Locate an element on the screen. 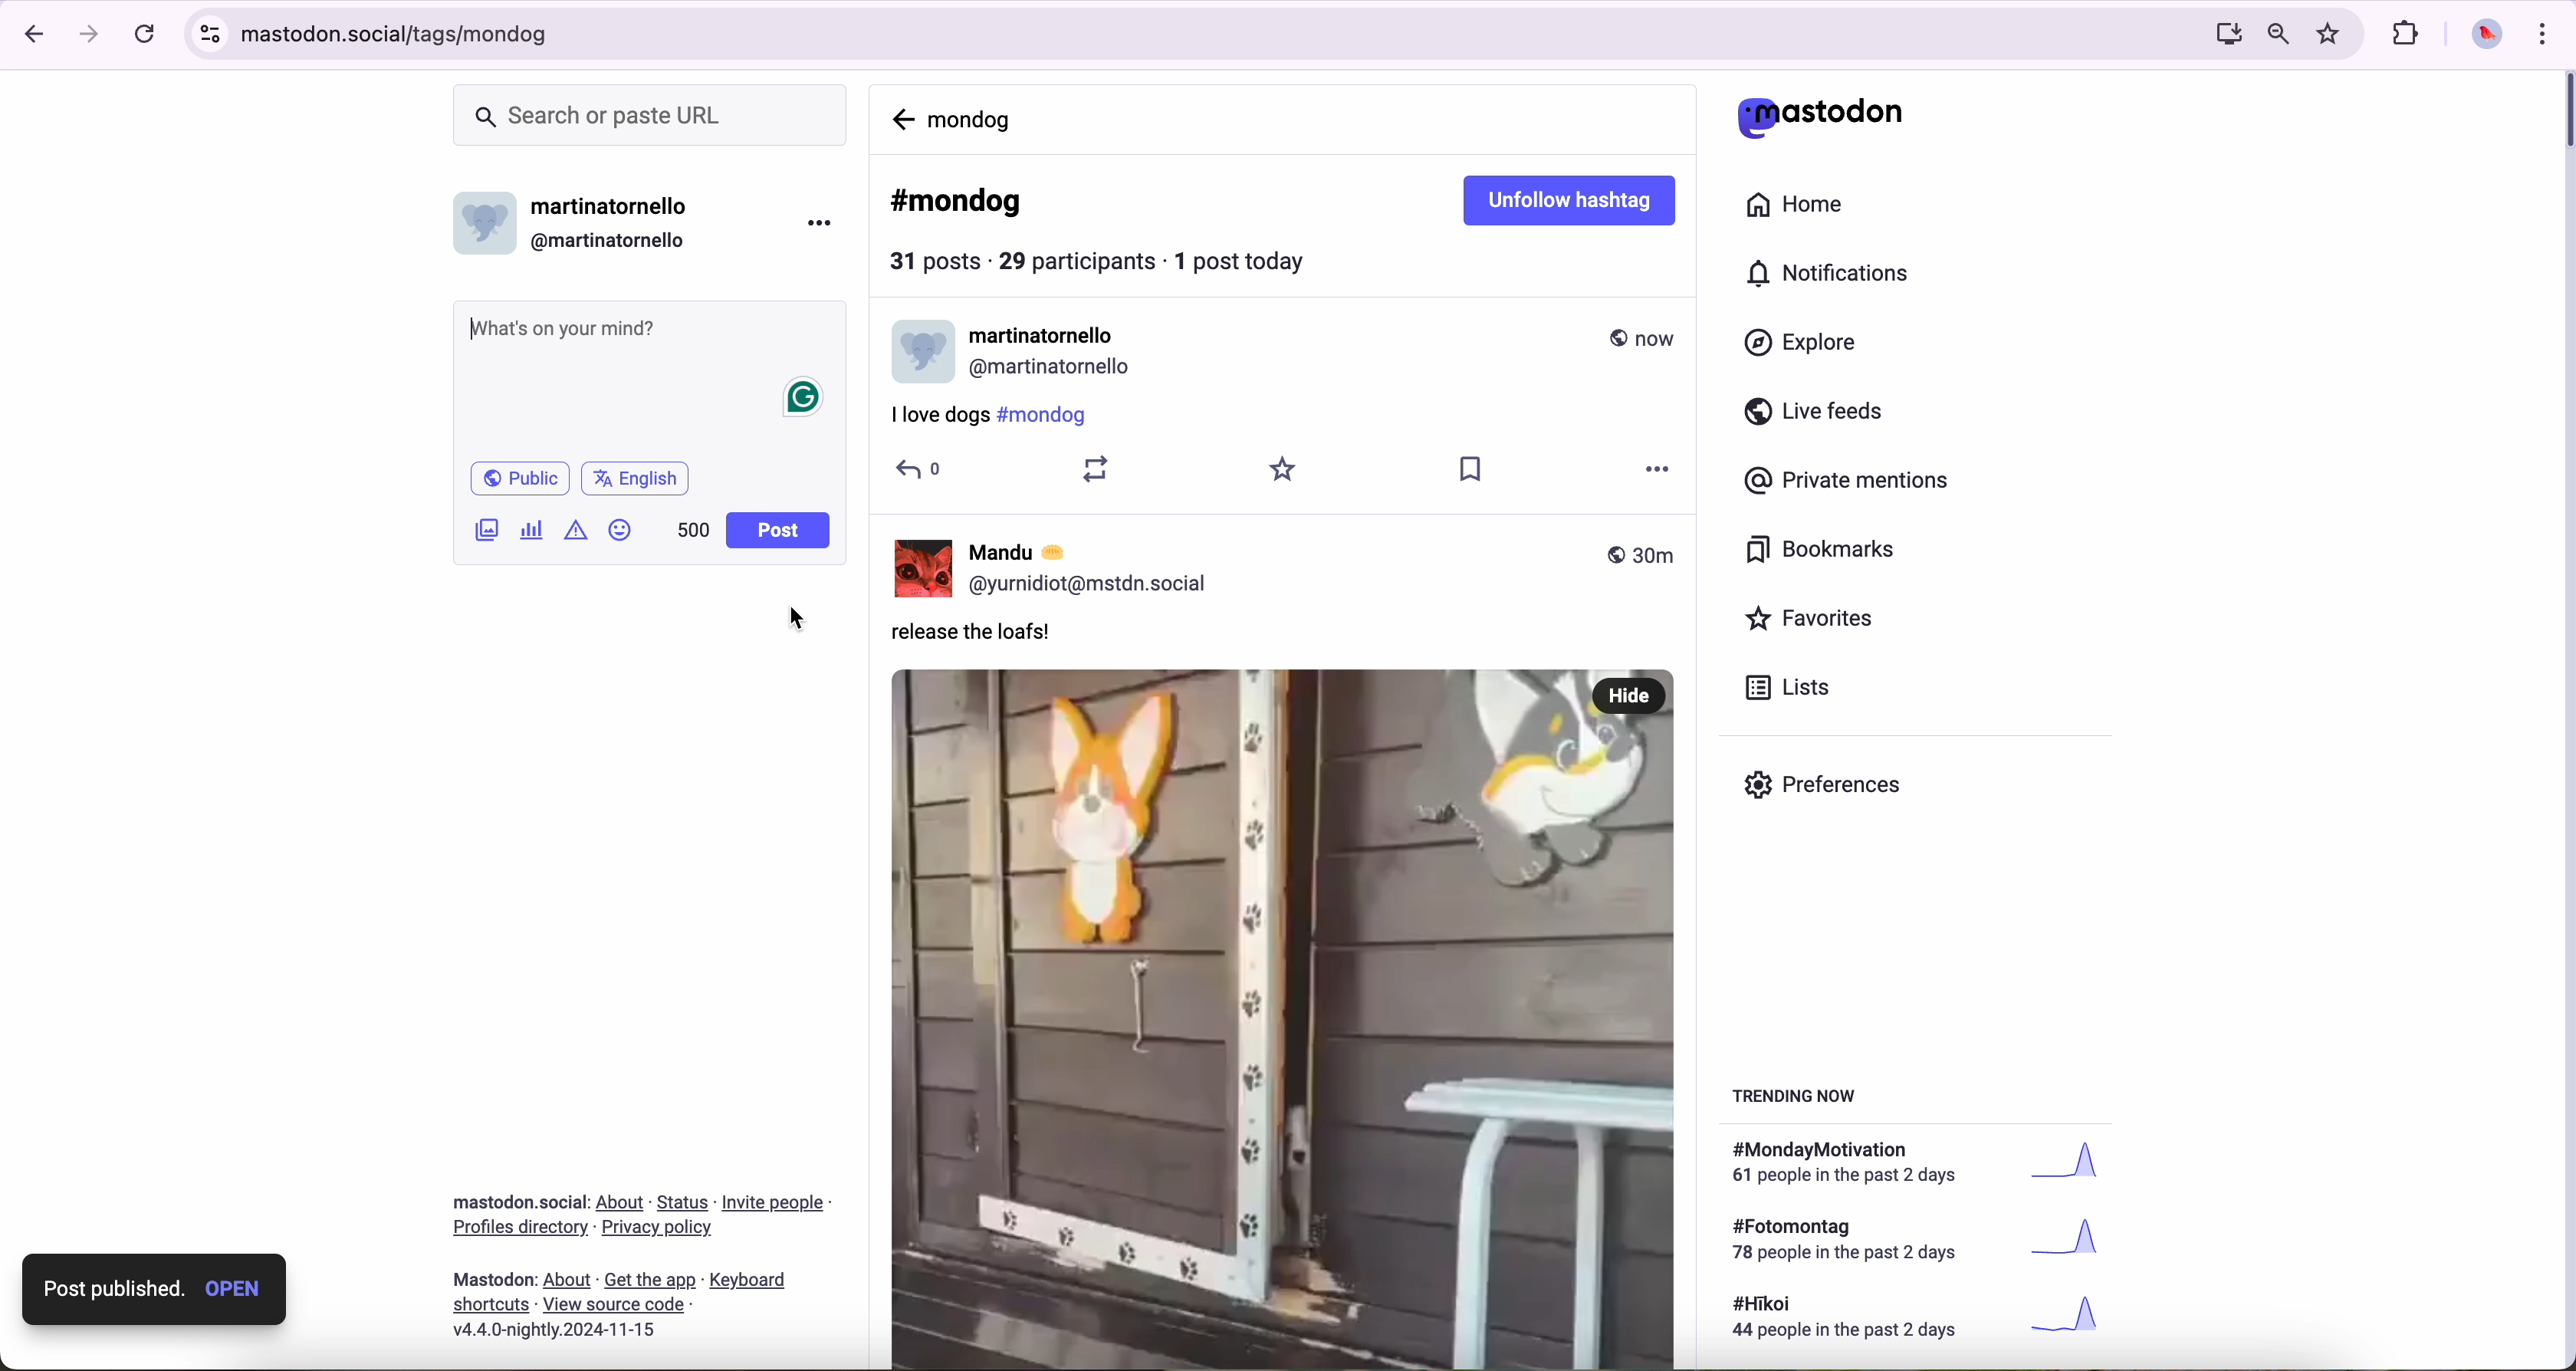  #dogs is located at coordinates (926, 1269).